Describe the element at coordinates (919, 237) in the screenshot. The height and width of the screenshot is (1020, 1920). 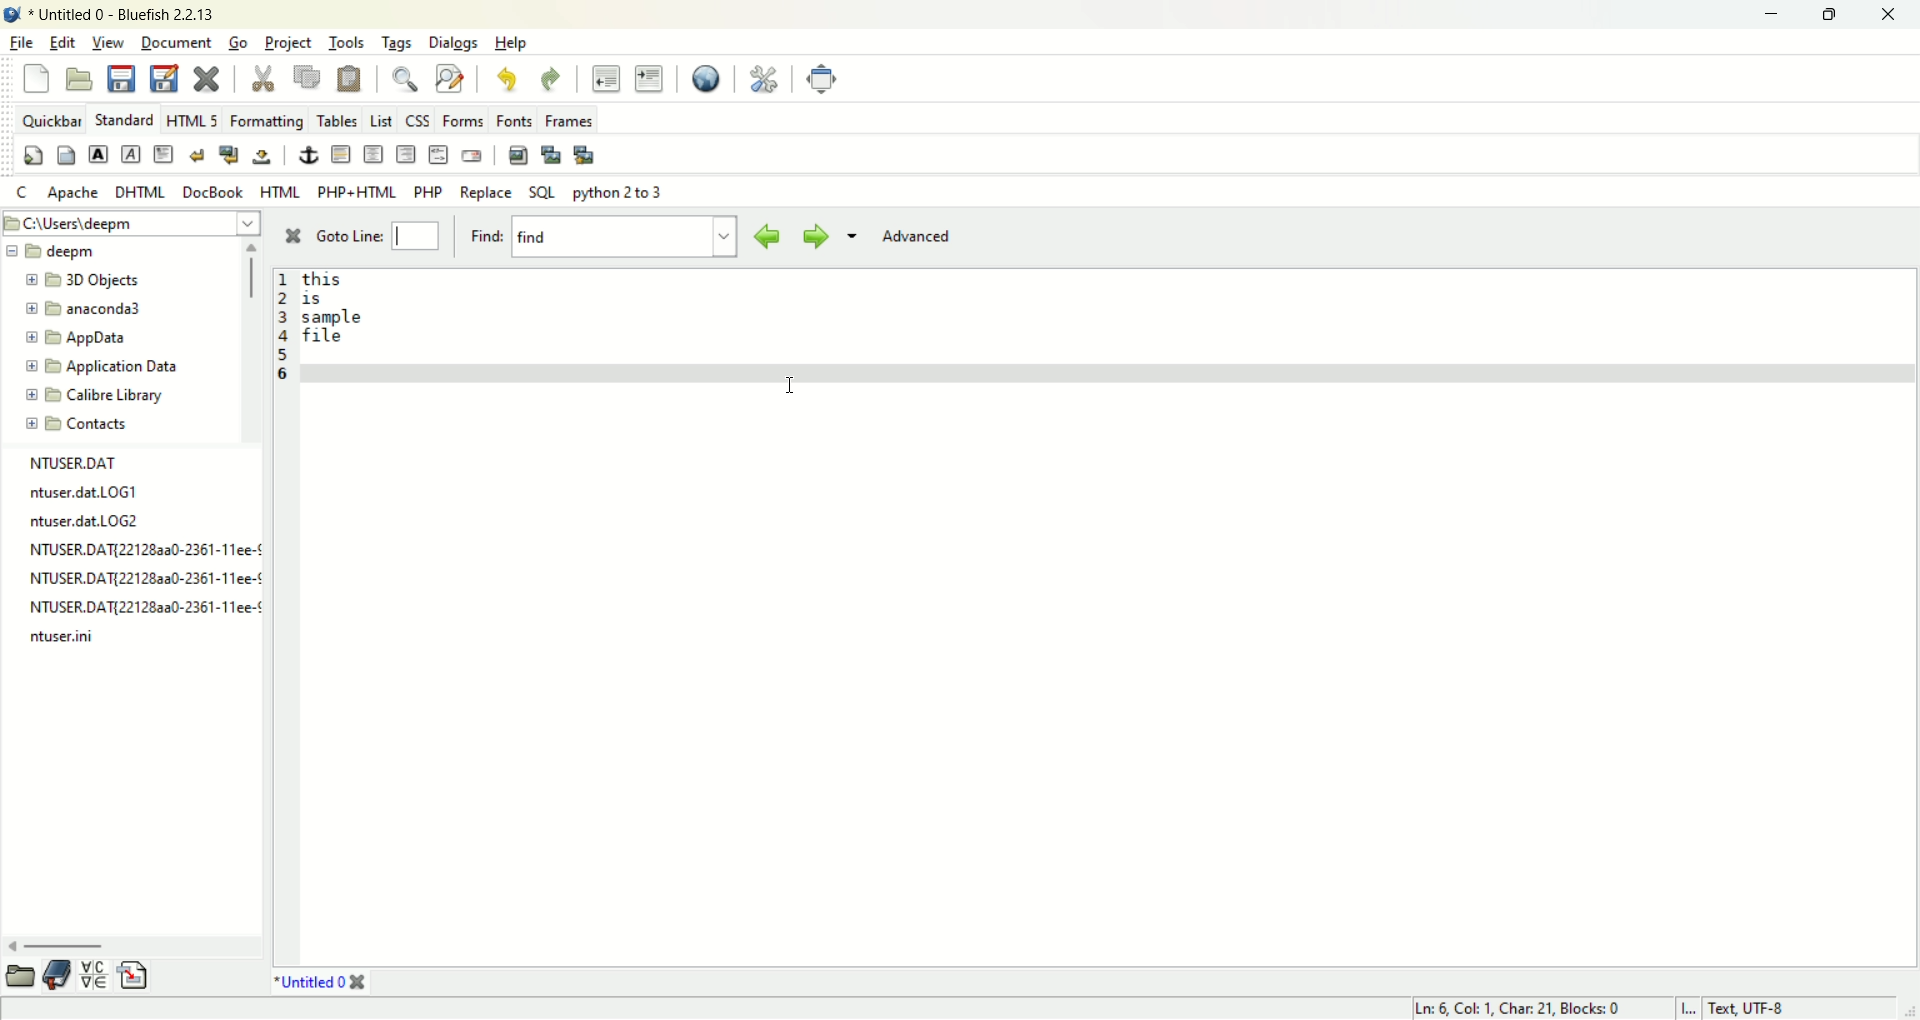
I see `advanced` at that location.